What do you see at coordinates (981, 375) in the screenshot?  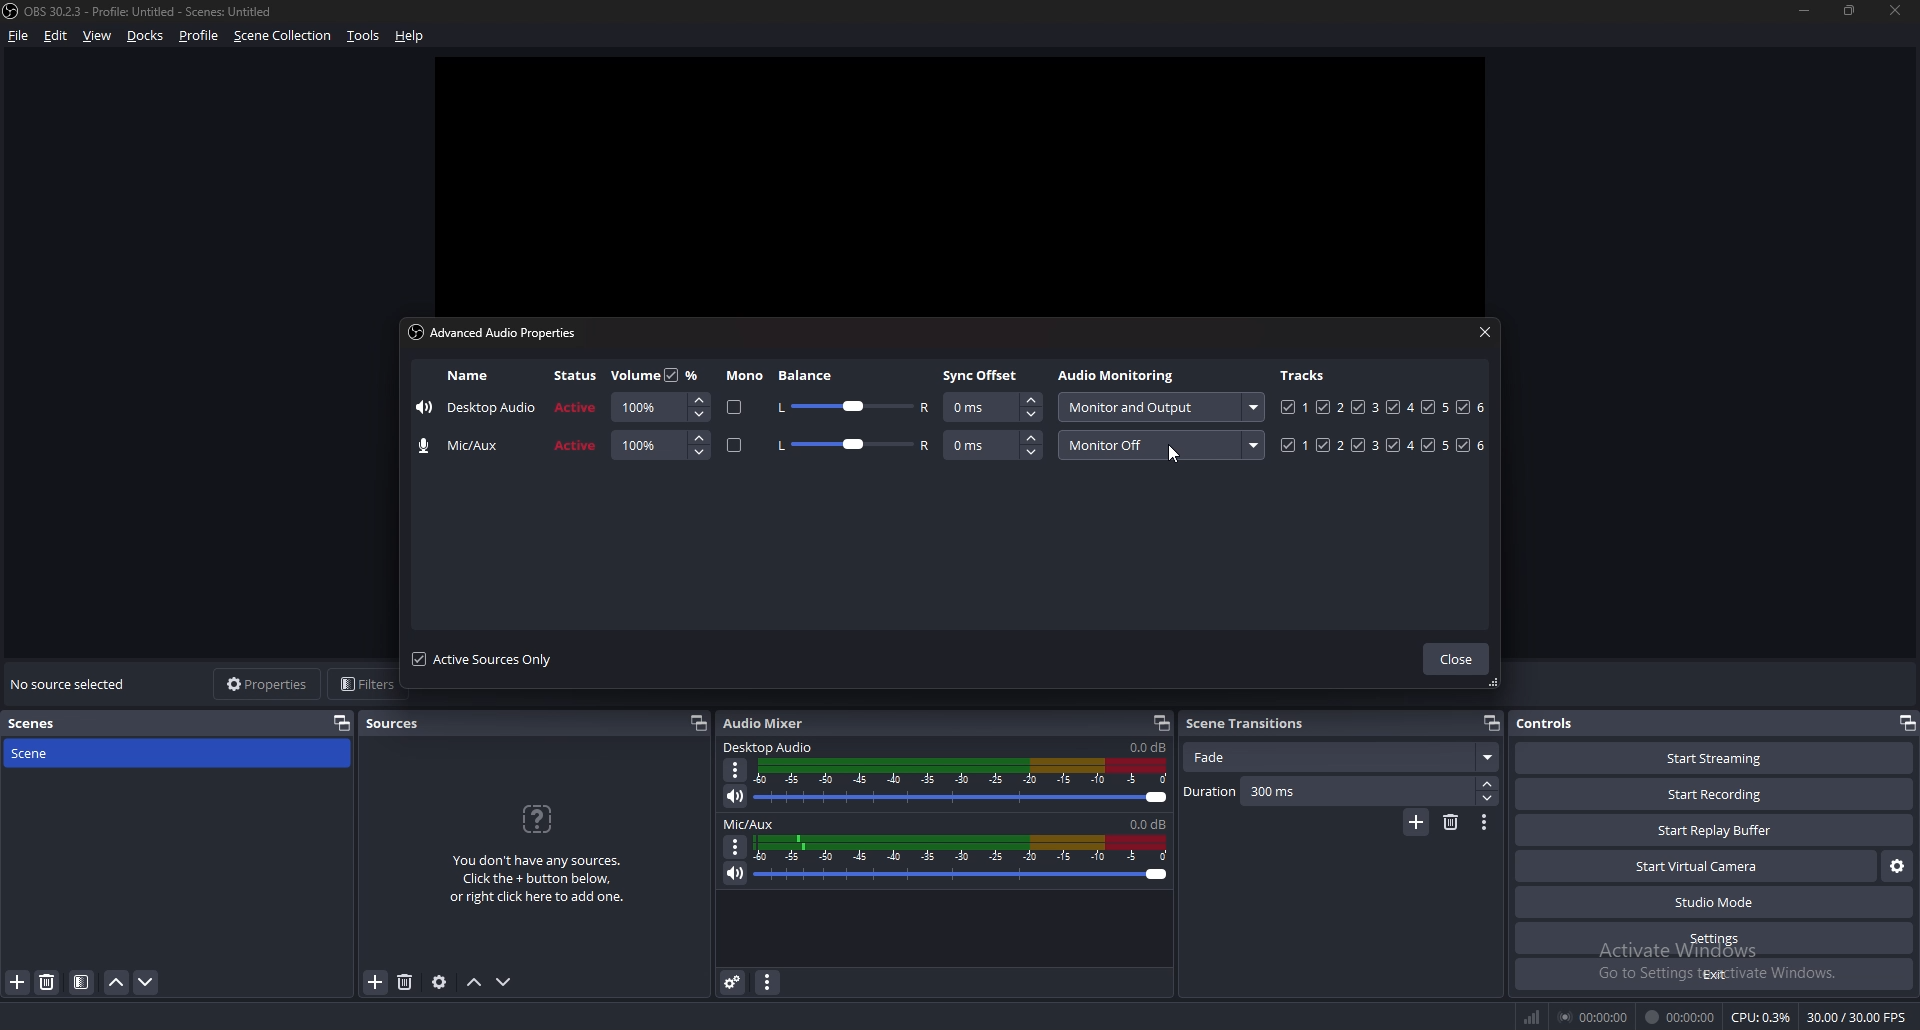 I see `sync offset` at bounding box center [981, 375].